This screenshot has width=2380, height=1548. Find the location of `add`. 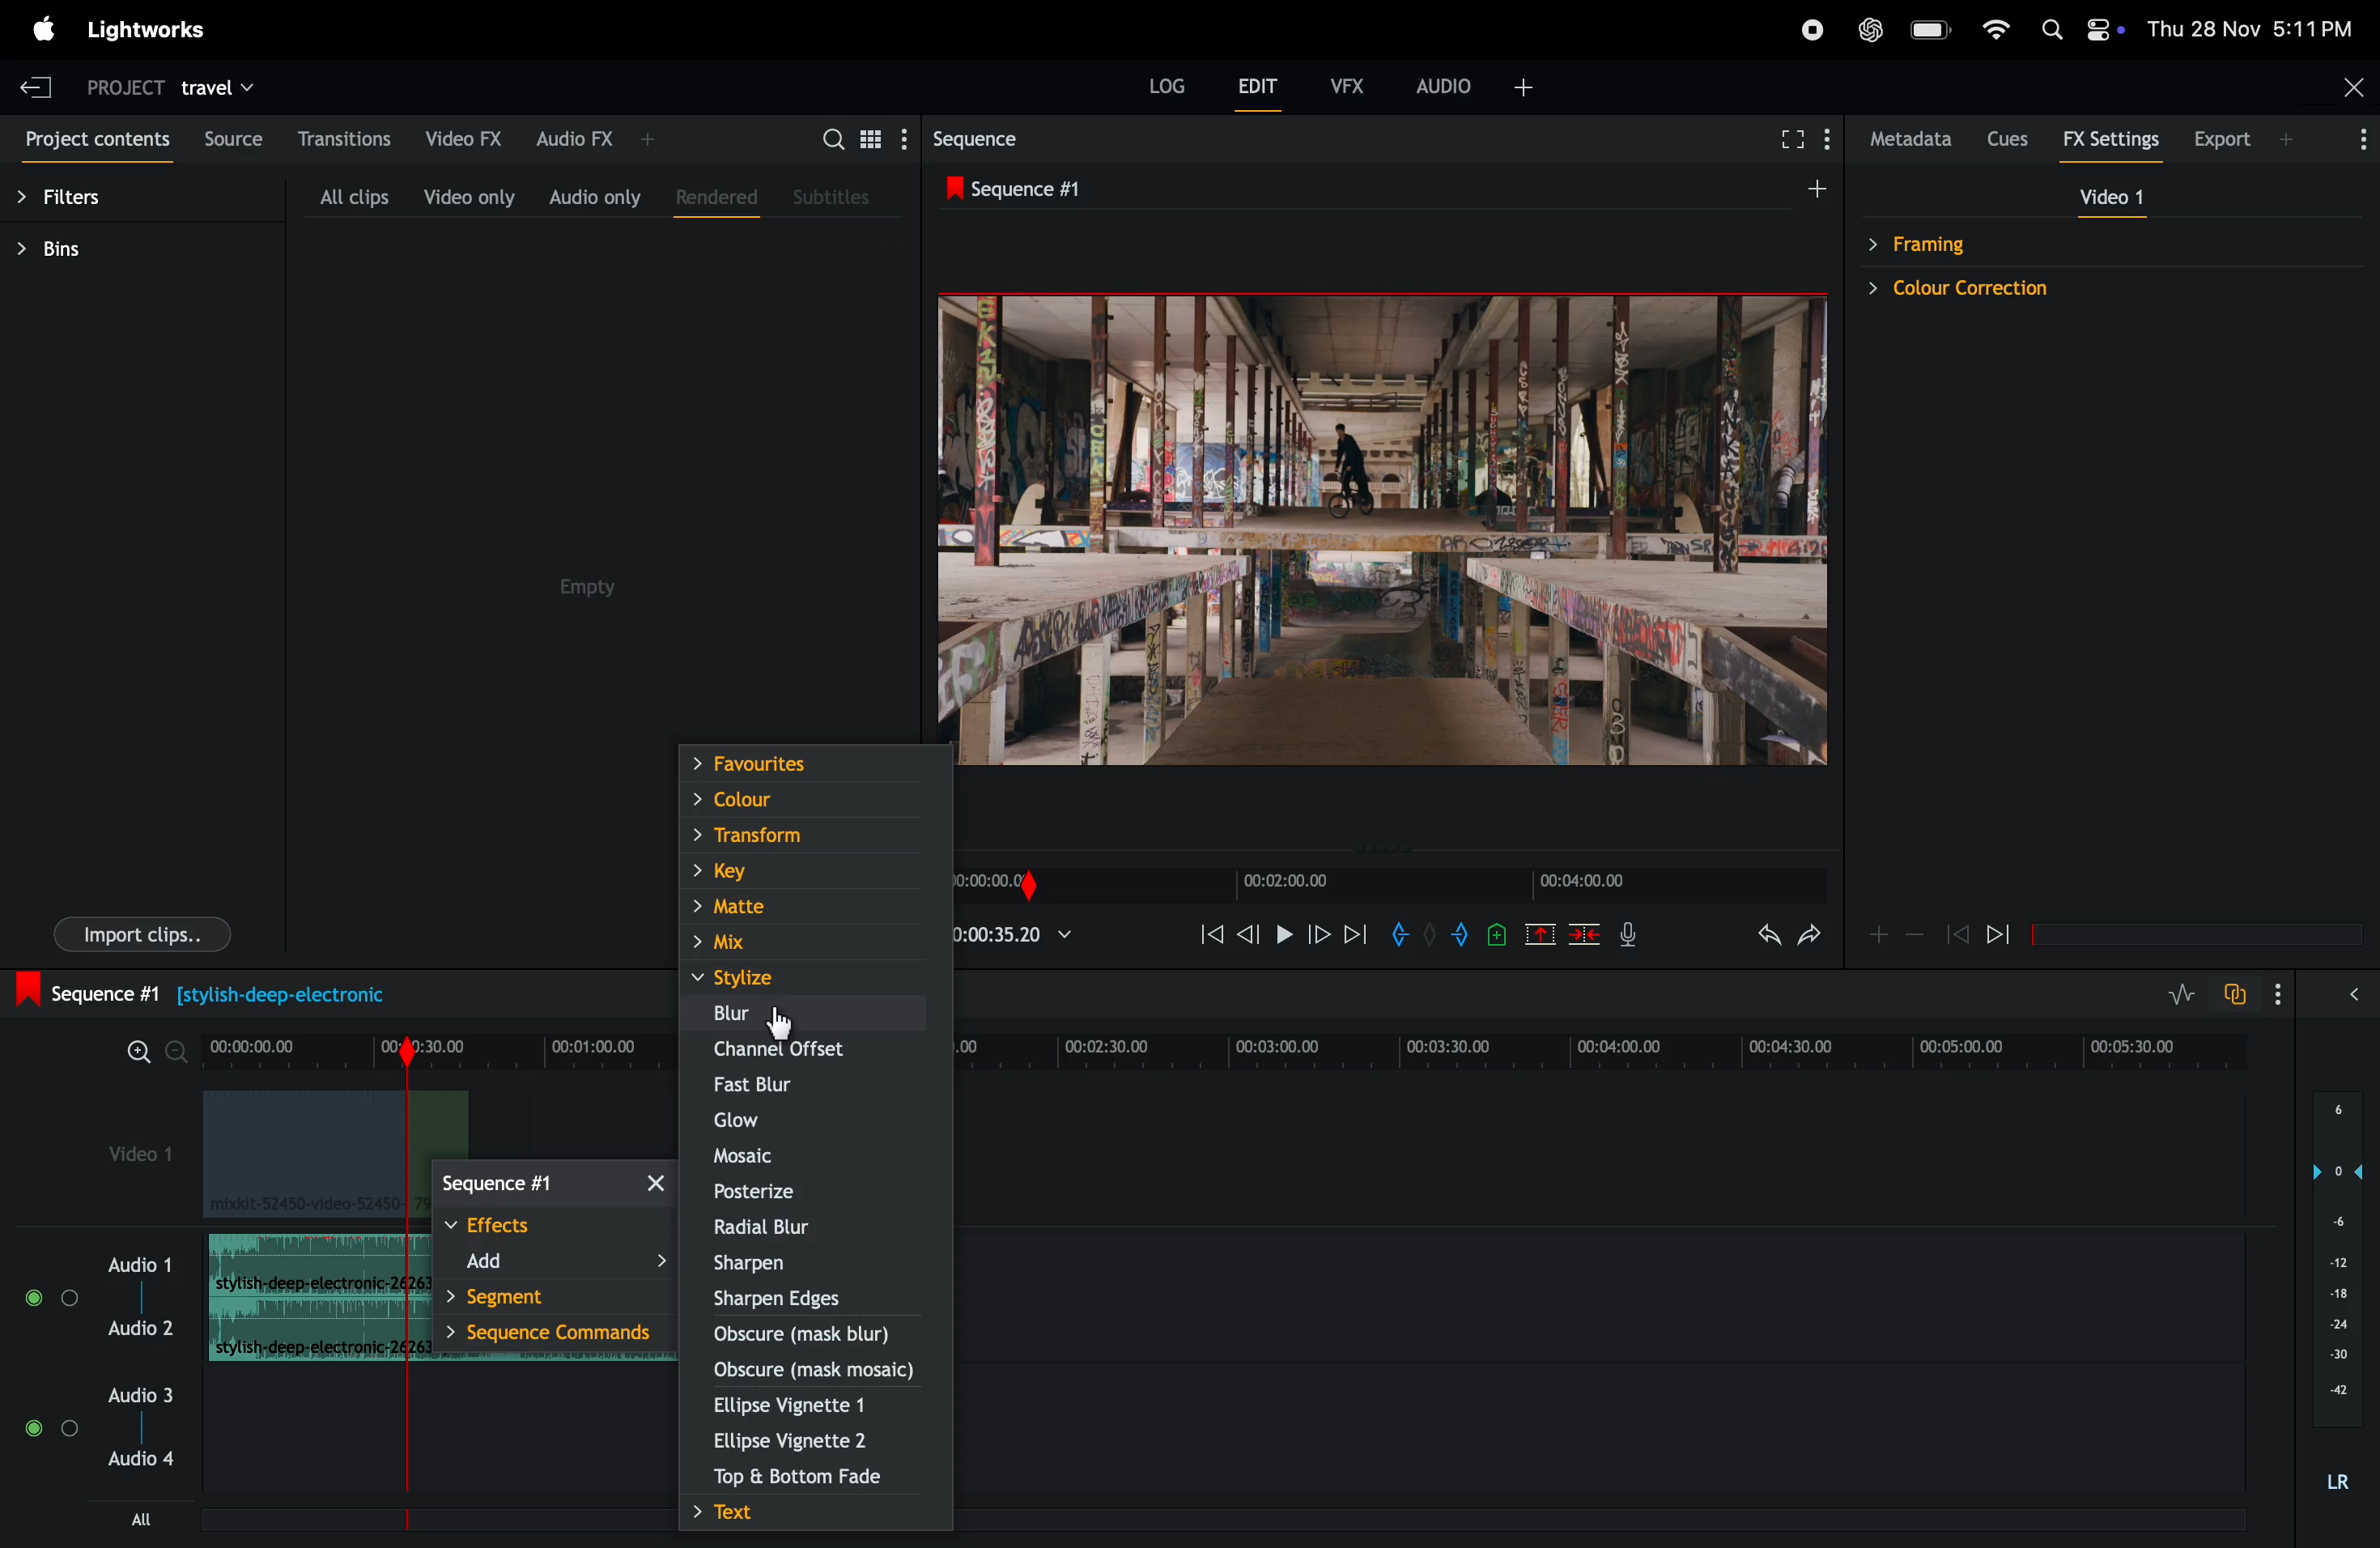

add is located at coordinates (560, 1265).